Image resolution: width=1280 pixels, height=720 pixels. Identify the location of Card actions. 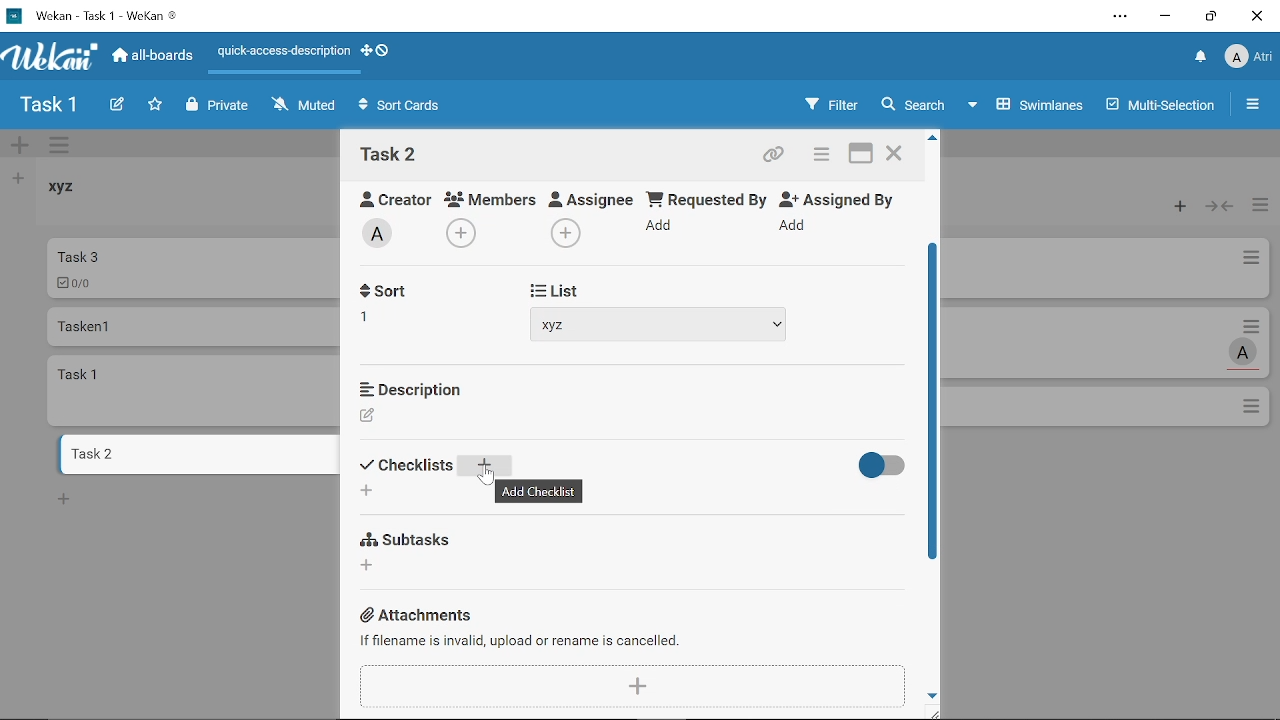
(1256, 325).